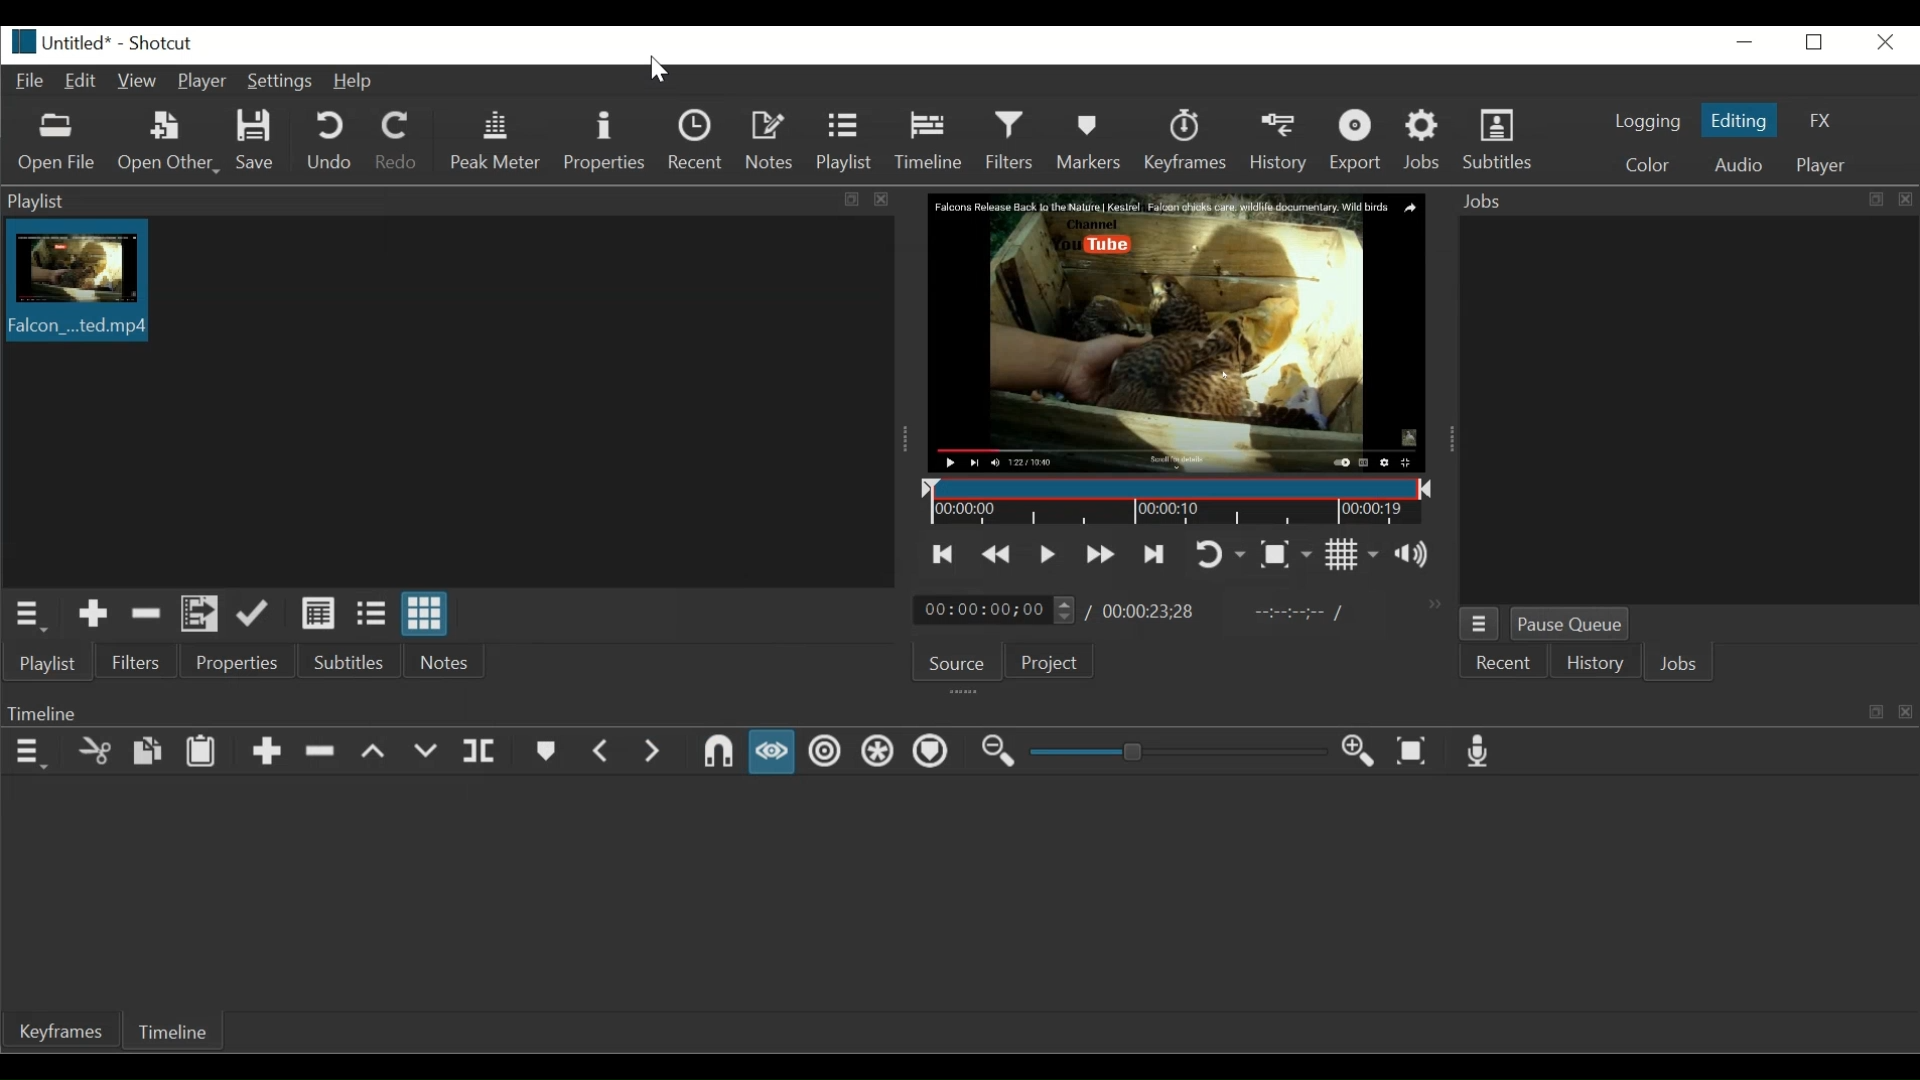 The image size is (1920, 1080). I want to click on Save, so click(260, 140).